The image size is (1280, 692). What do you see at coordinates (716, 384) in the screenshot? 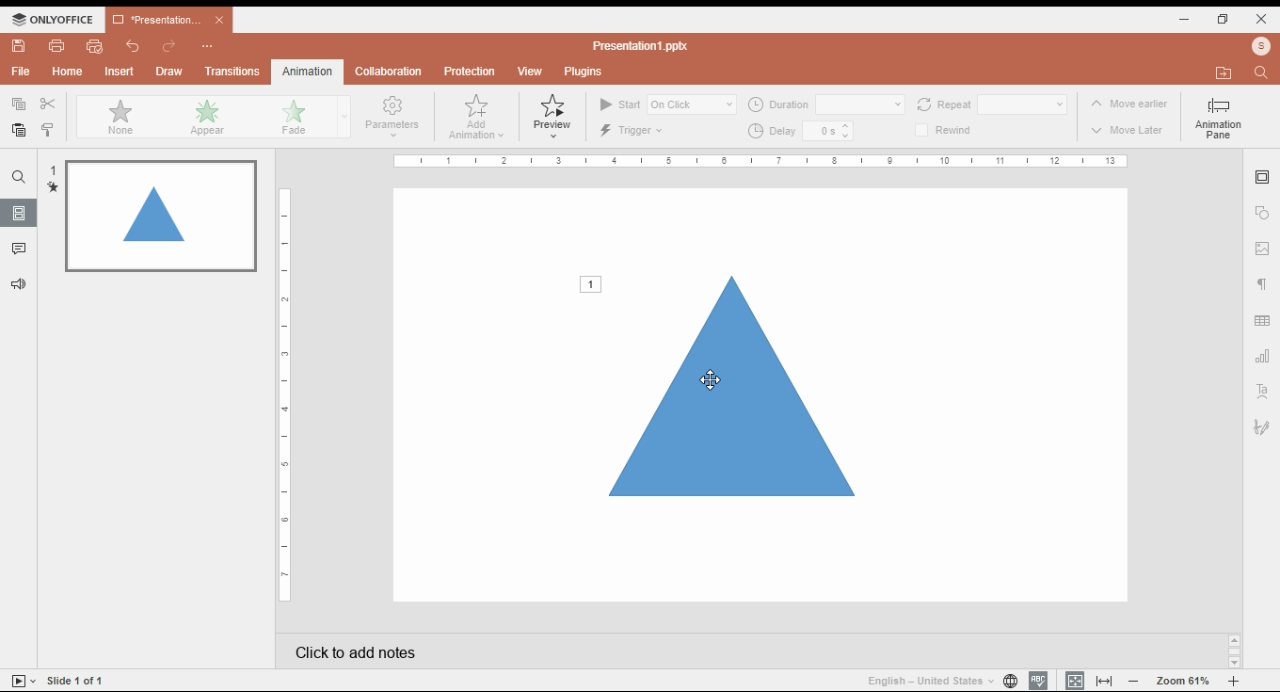
I see `shape (animated)` at bounding box center [716, 384].